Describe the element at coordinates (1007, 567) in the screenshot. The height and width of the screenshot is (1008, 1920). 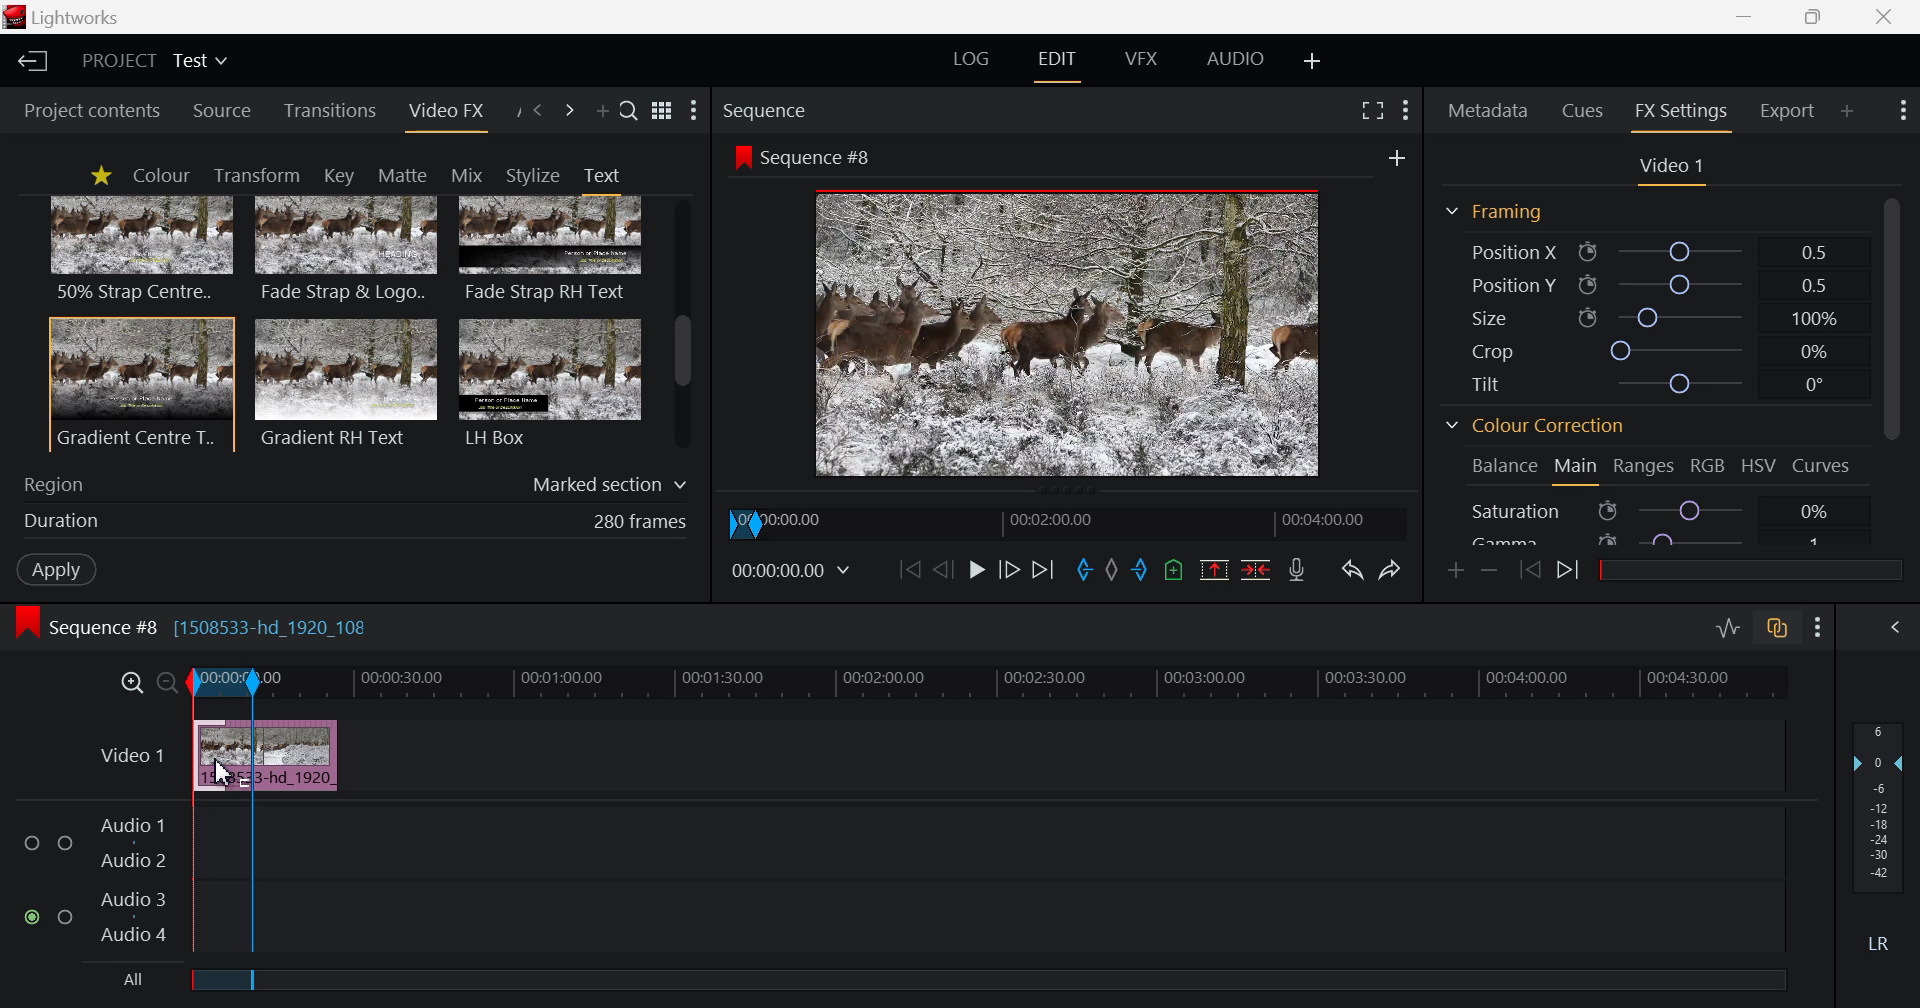
I see `Go Forward` at that location.